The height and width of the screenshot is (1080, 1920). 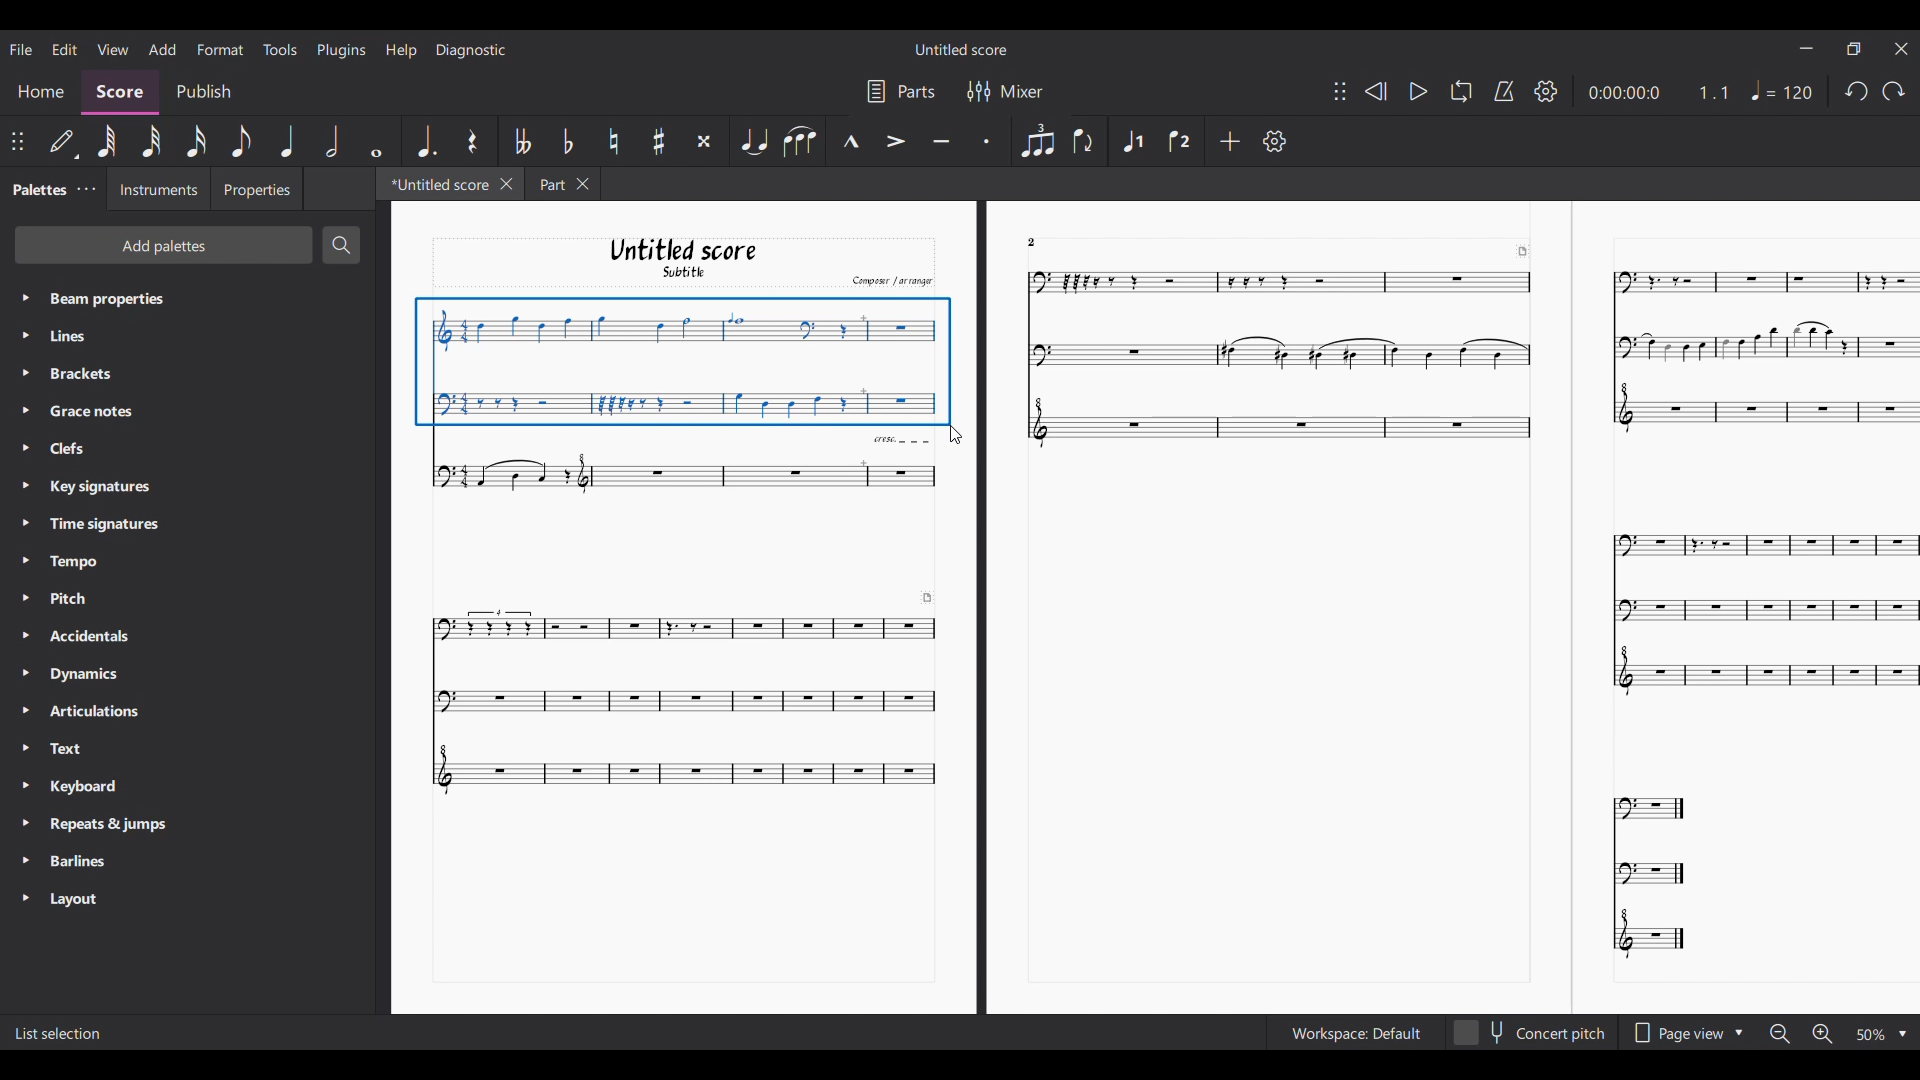 What do you see at coordinates (86, 336) in the screenshot?
I see `Line` at bounding box center [86, 336].